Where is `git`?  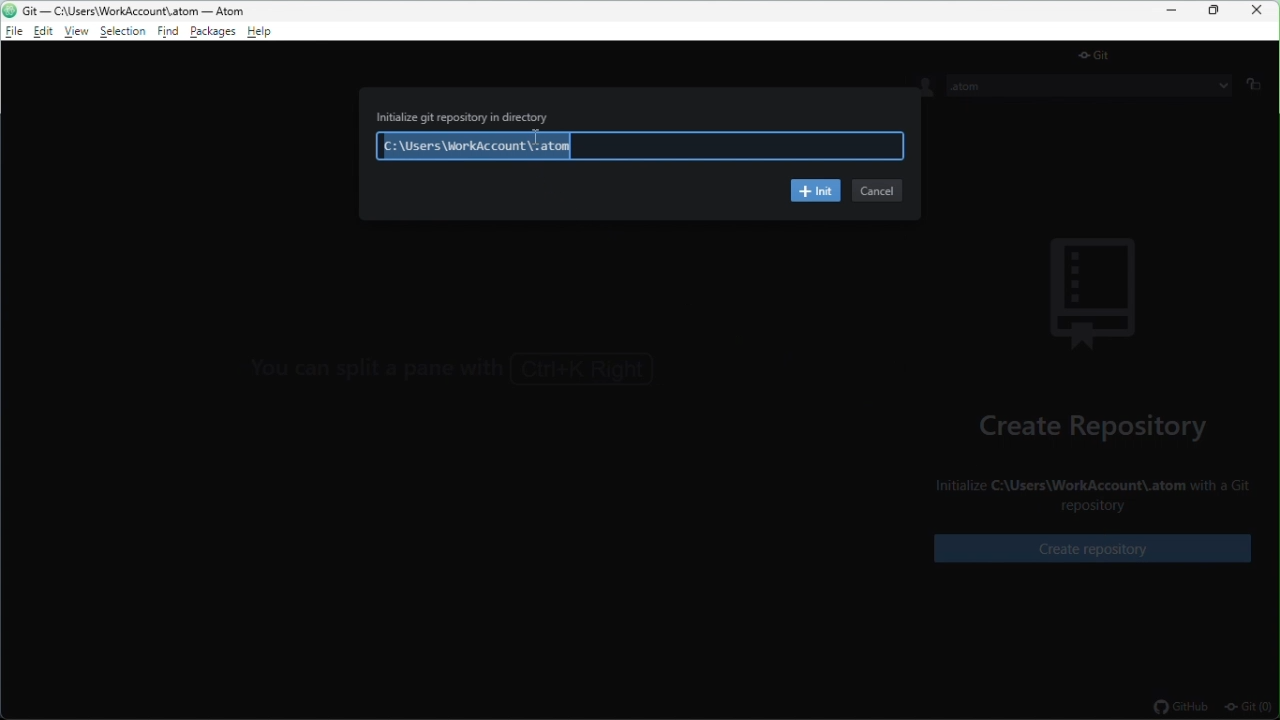
git is located at coordinates (1102, 53).